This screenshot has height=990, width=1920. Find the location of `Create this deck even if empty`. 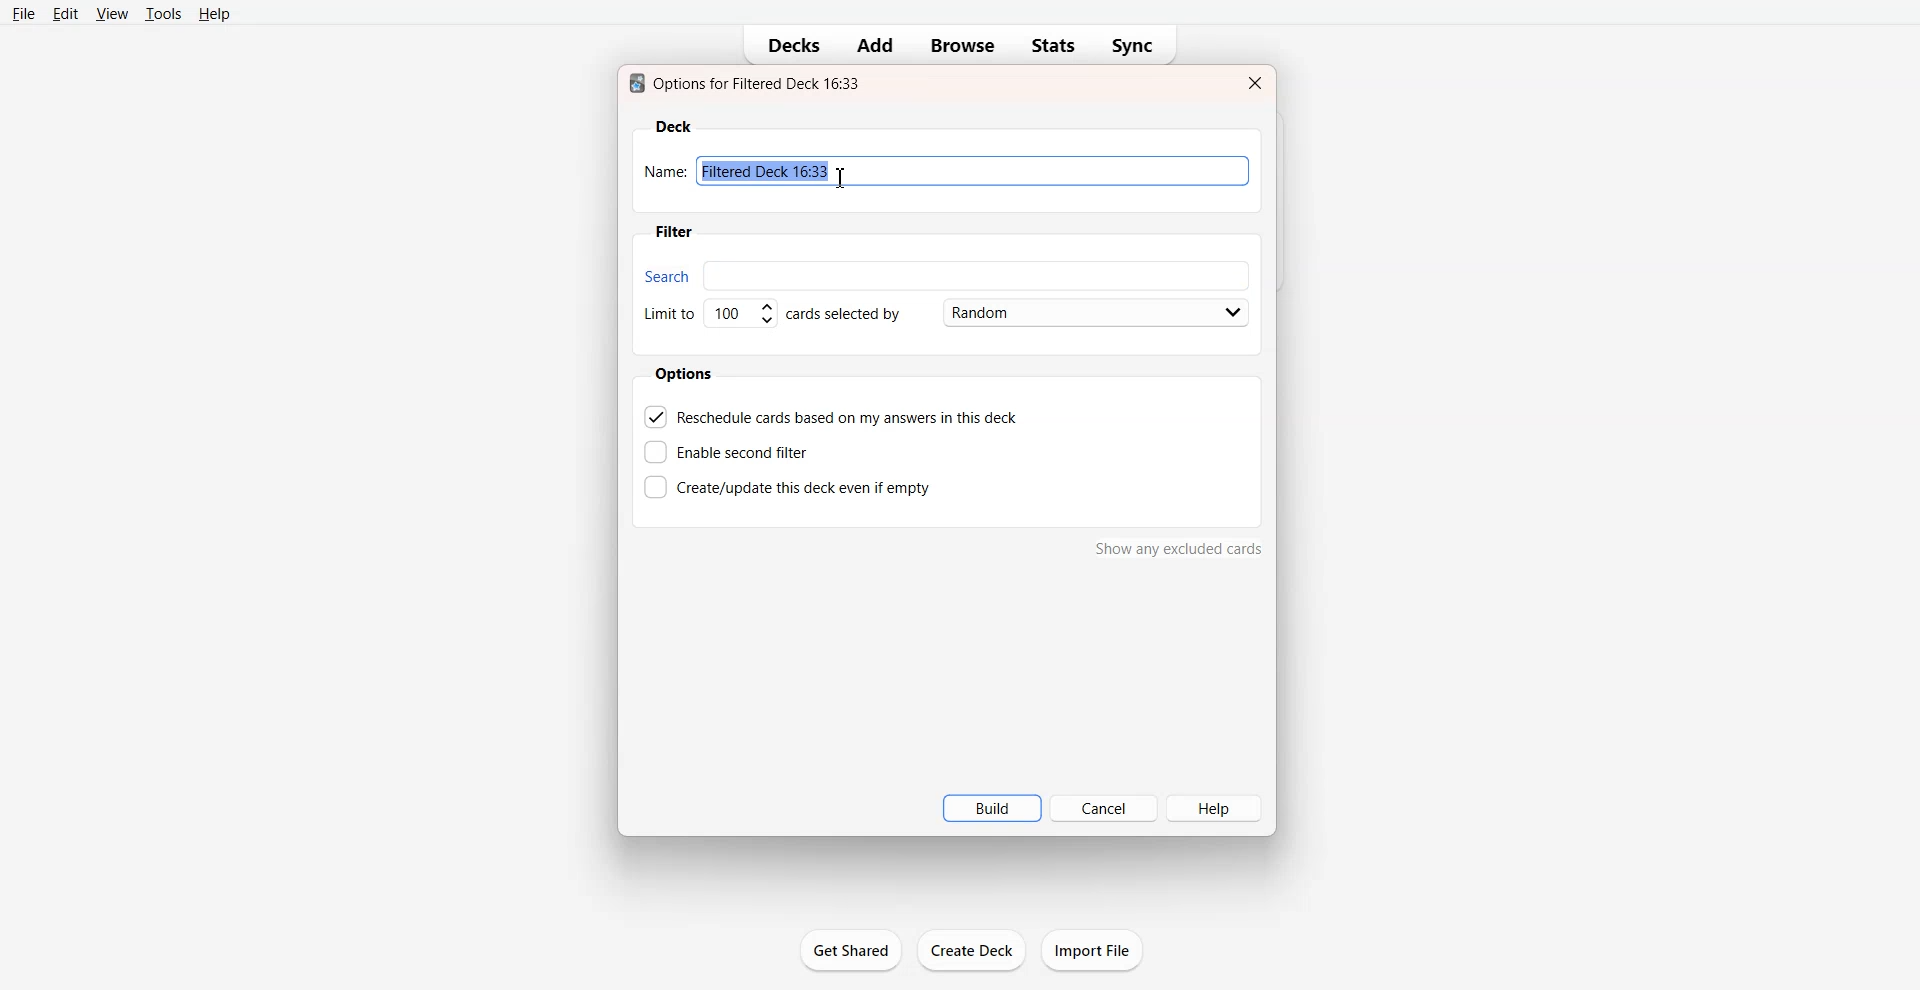

Create this deck even if empty is located at coordinates (787, 485).